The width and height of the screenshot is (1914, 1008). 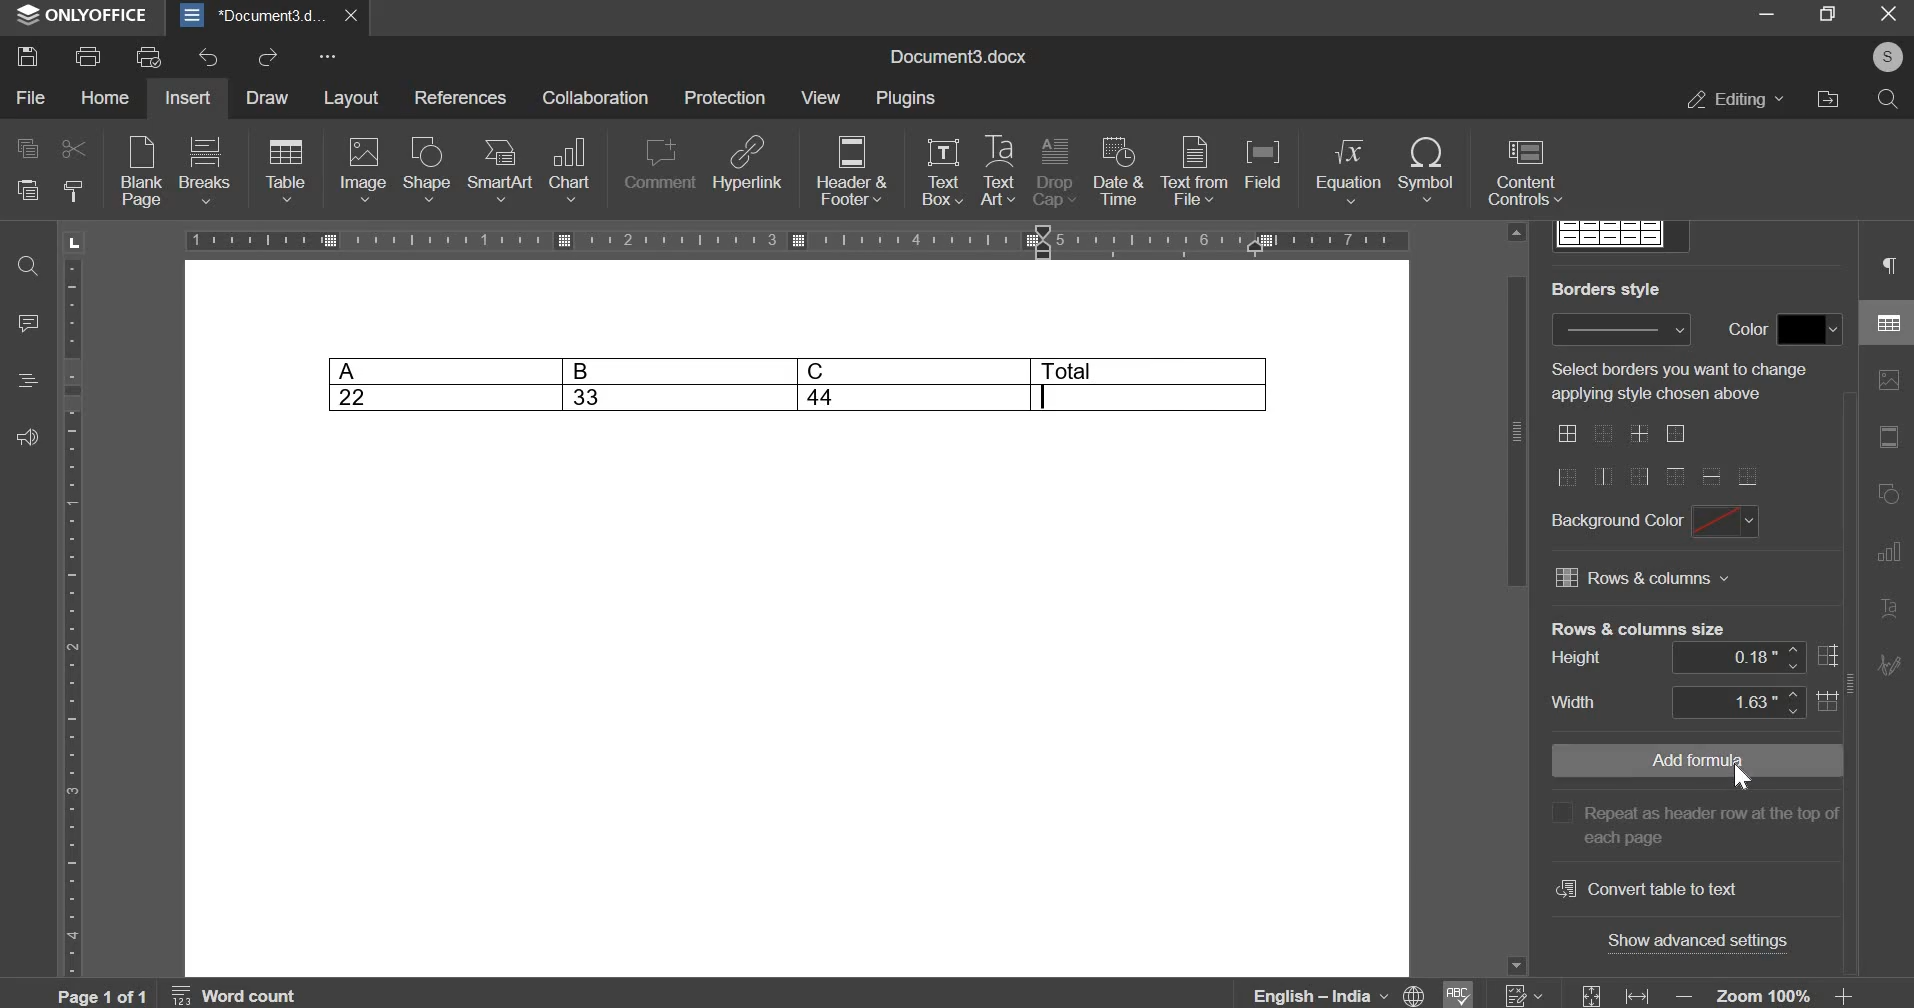 What do you see at coordinates (726, 99) in the screenshot?
I see `protection` at bounding box center [726, 99].